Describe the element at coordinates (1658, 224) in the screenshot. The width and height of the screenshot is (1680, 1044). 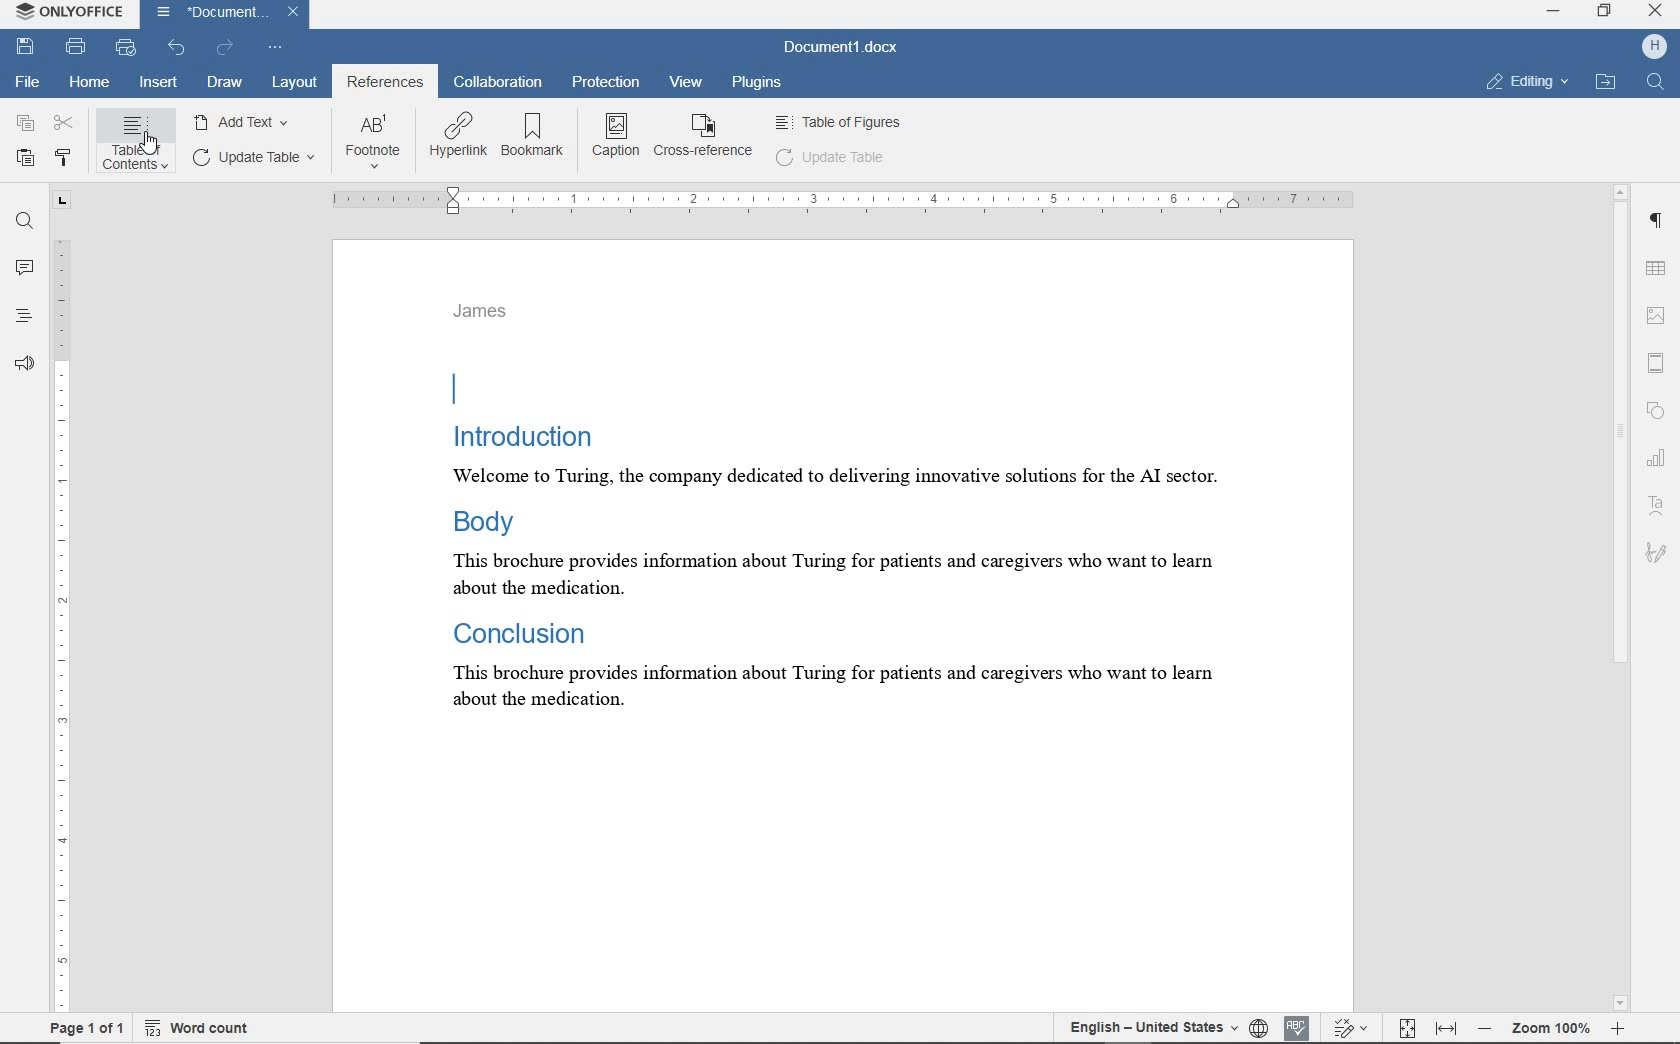
I see `paragraph settings` at that location.